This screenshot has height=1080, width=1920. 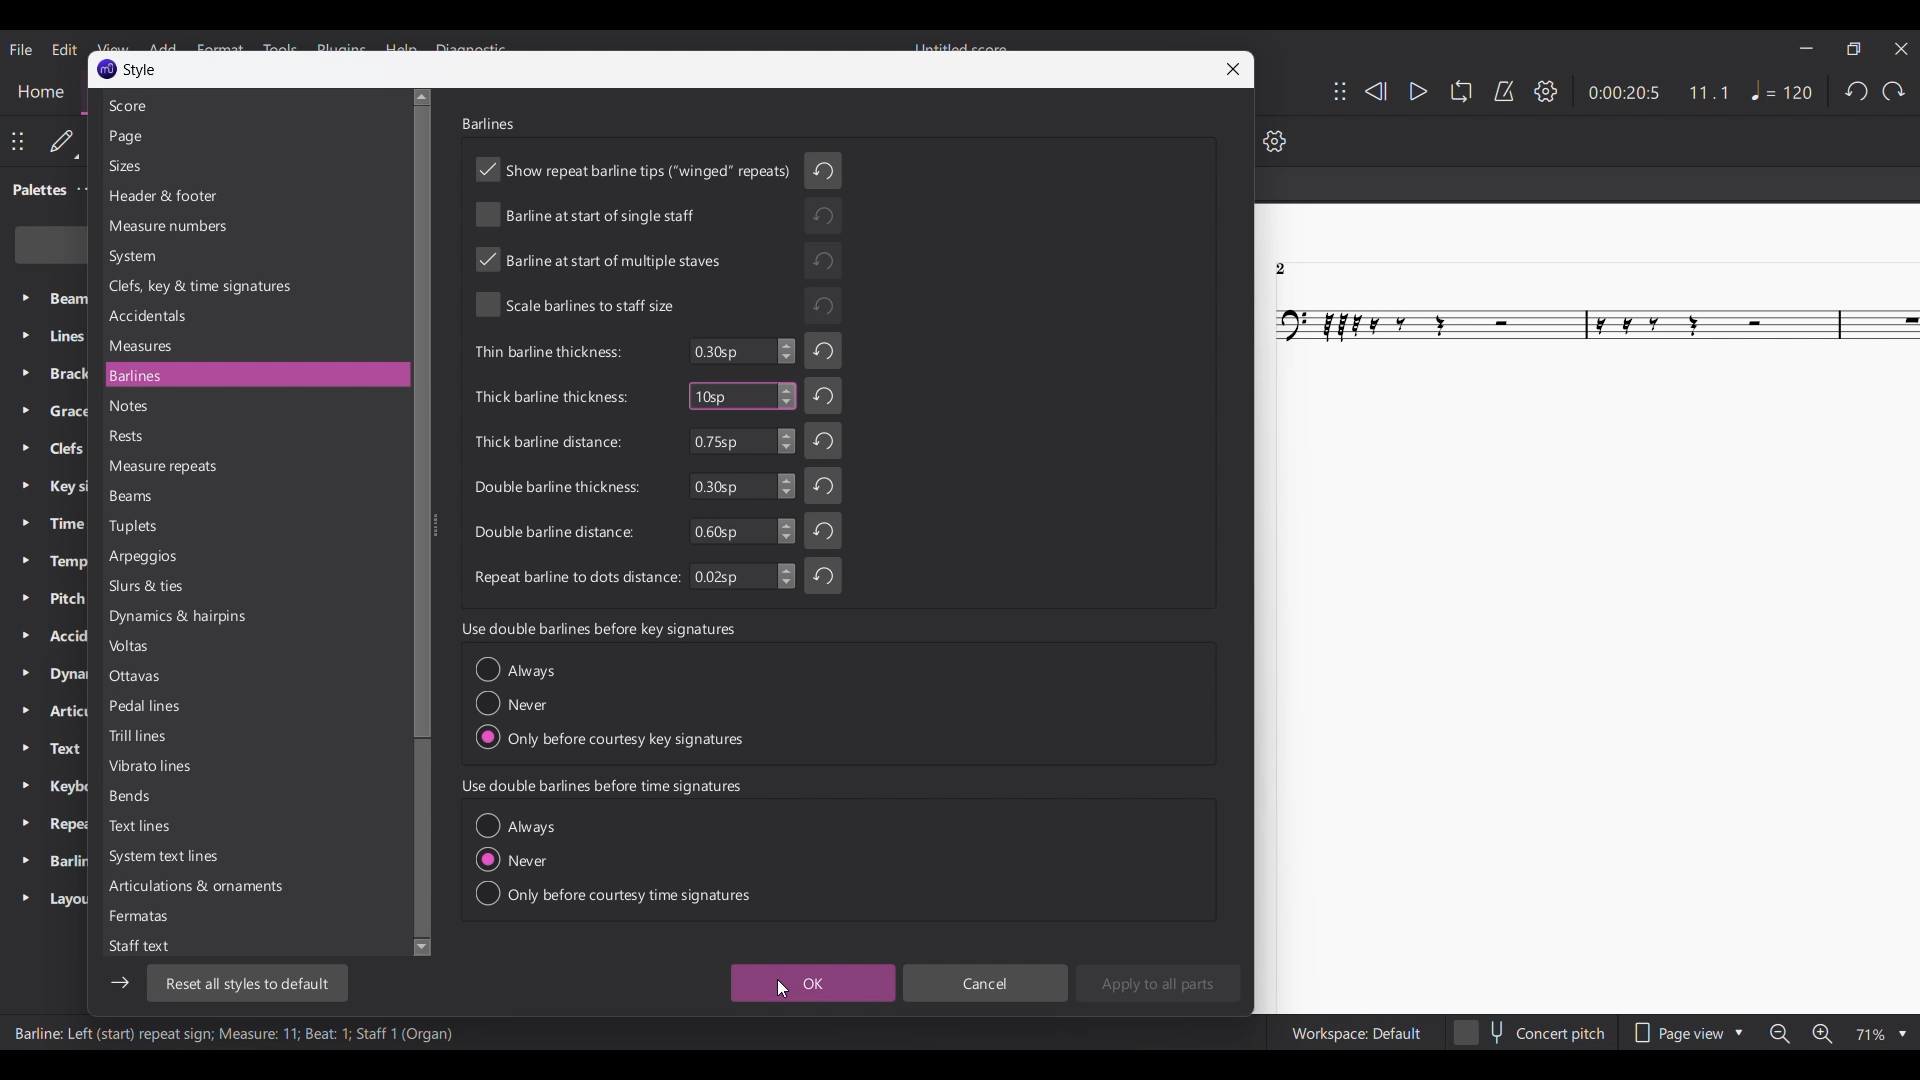 I want to click on Change width of side panel , so click(x=437, y=529).